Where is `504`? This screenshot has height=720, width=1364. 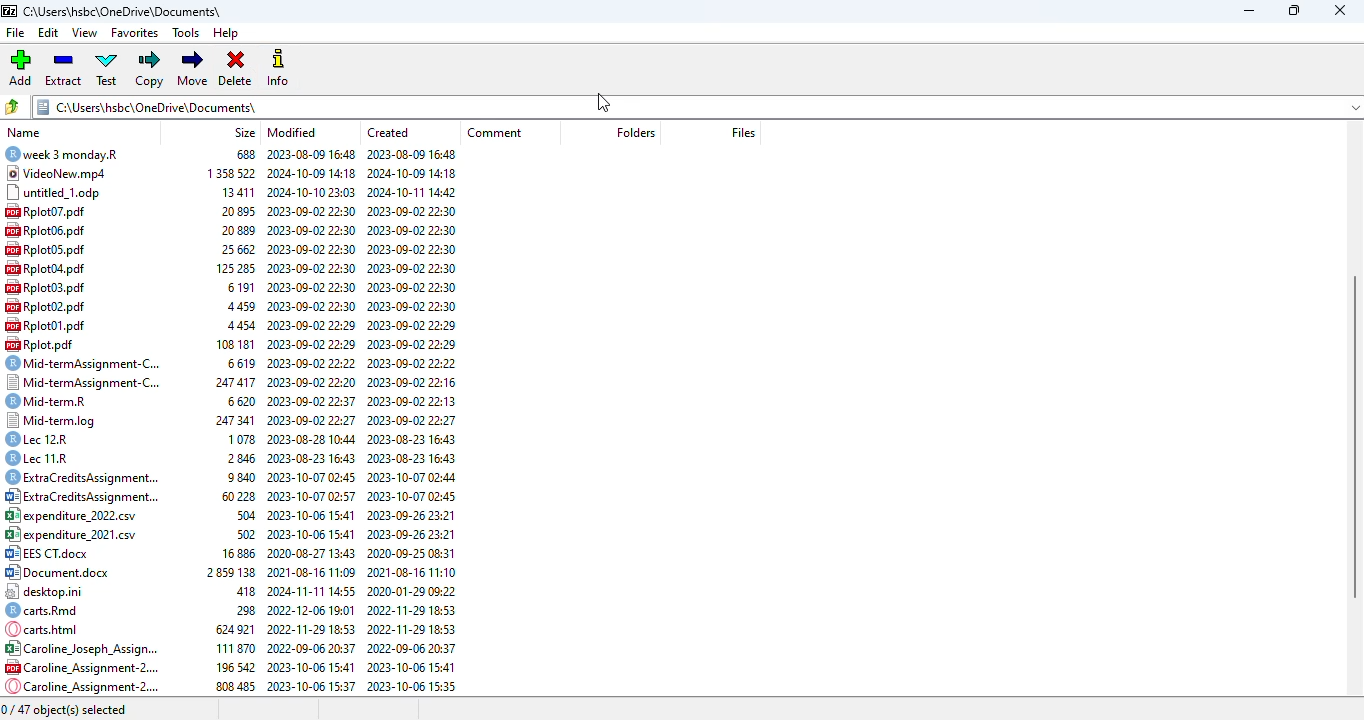 504 is located at coordinates (239, 515).